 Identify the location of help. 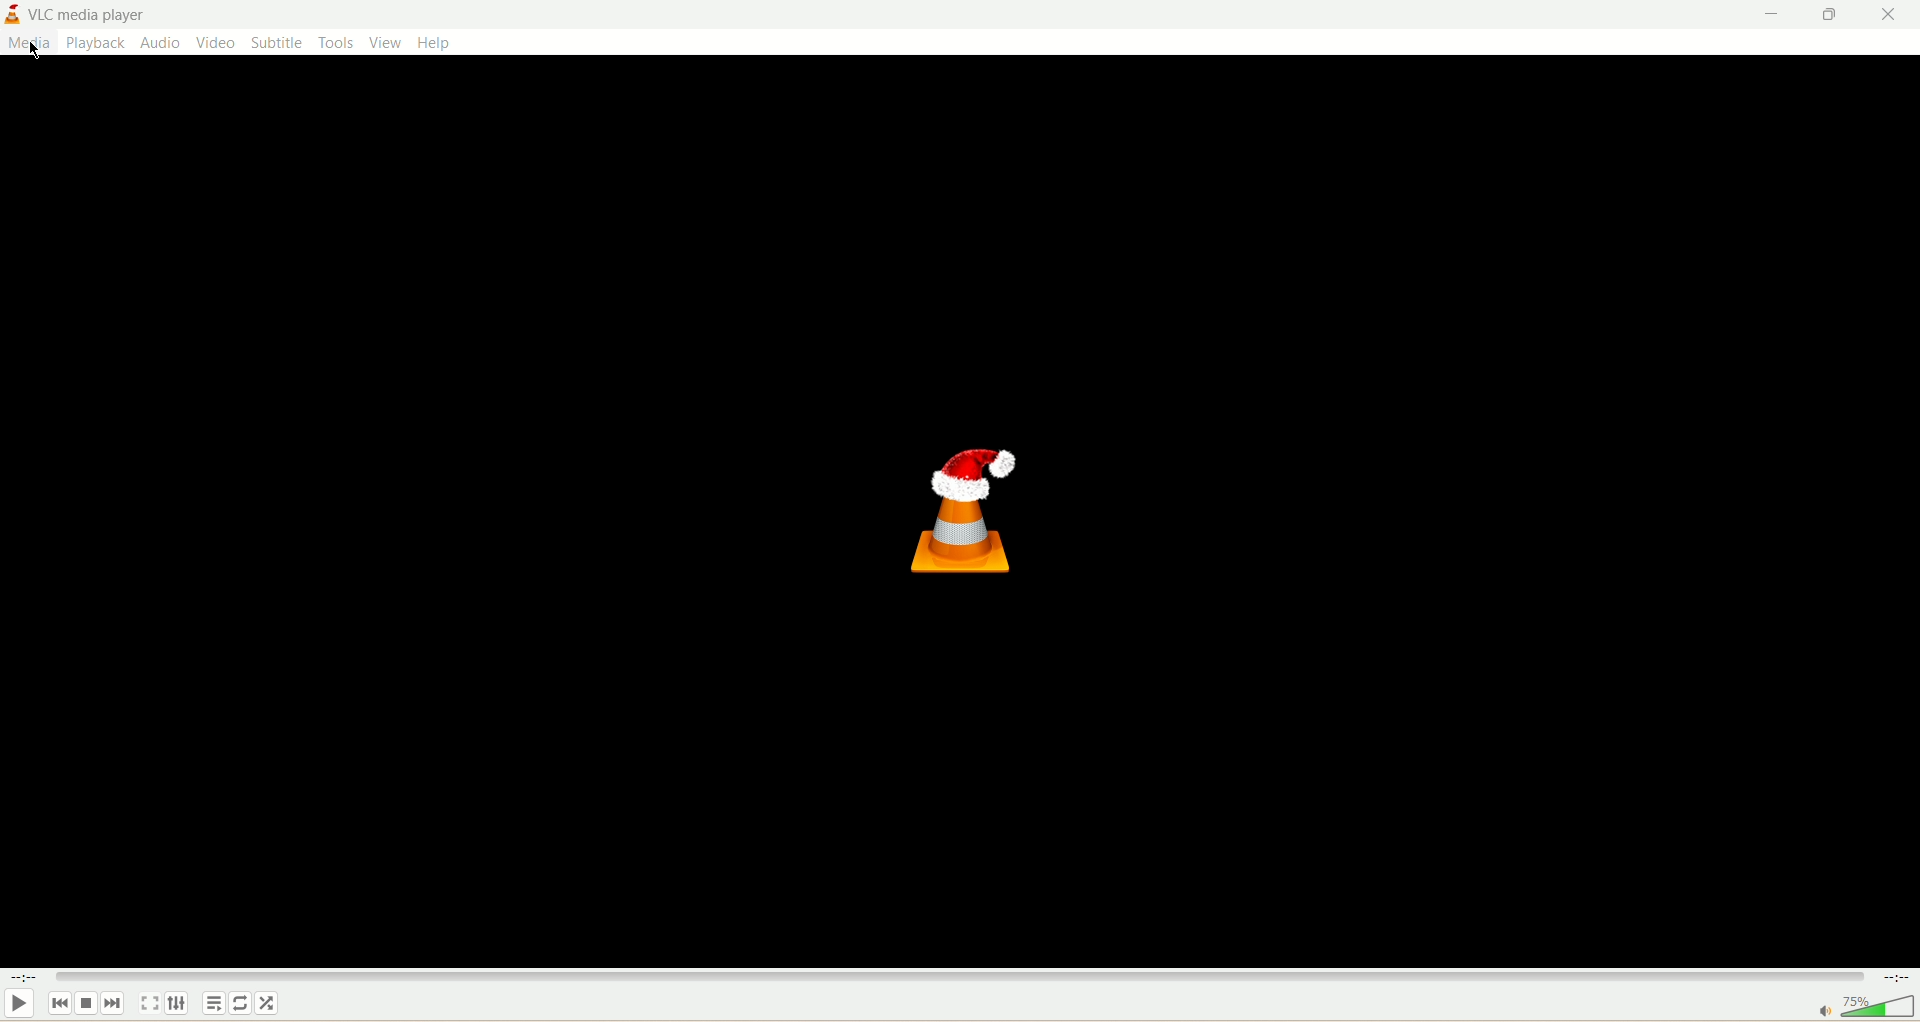
(438, 43).